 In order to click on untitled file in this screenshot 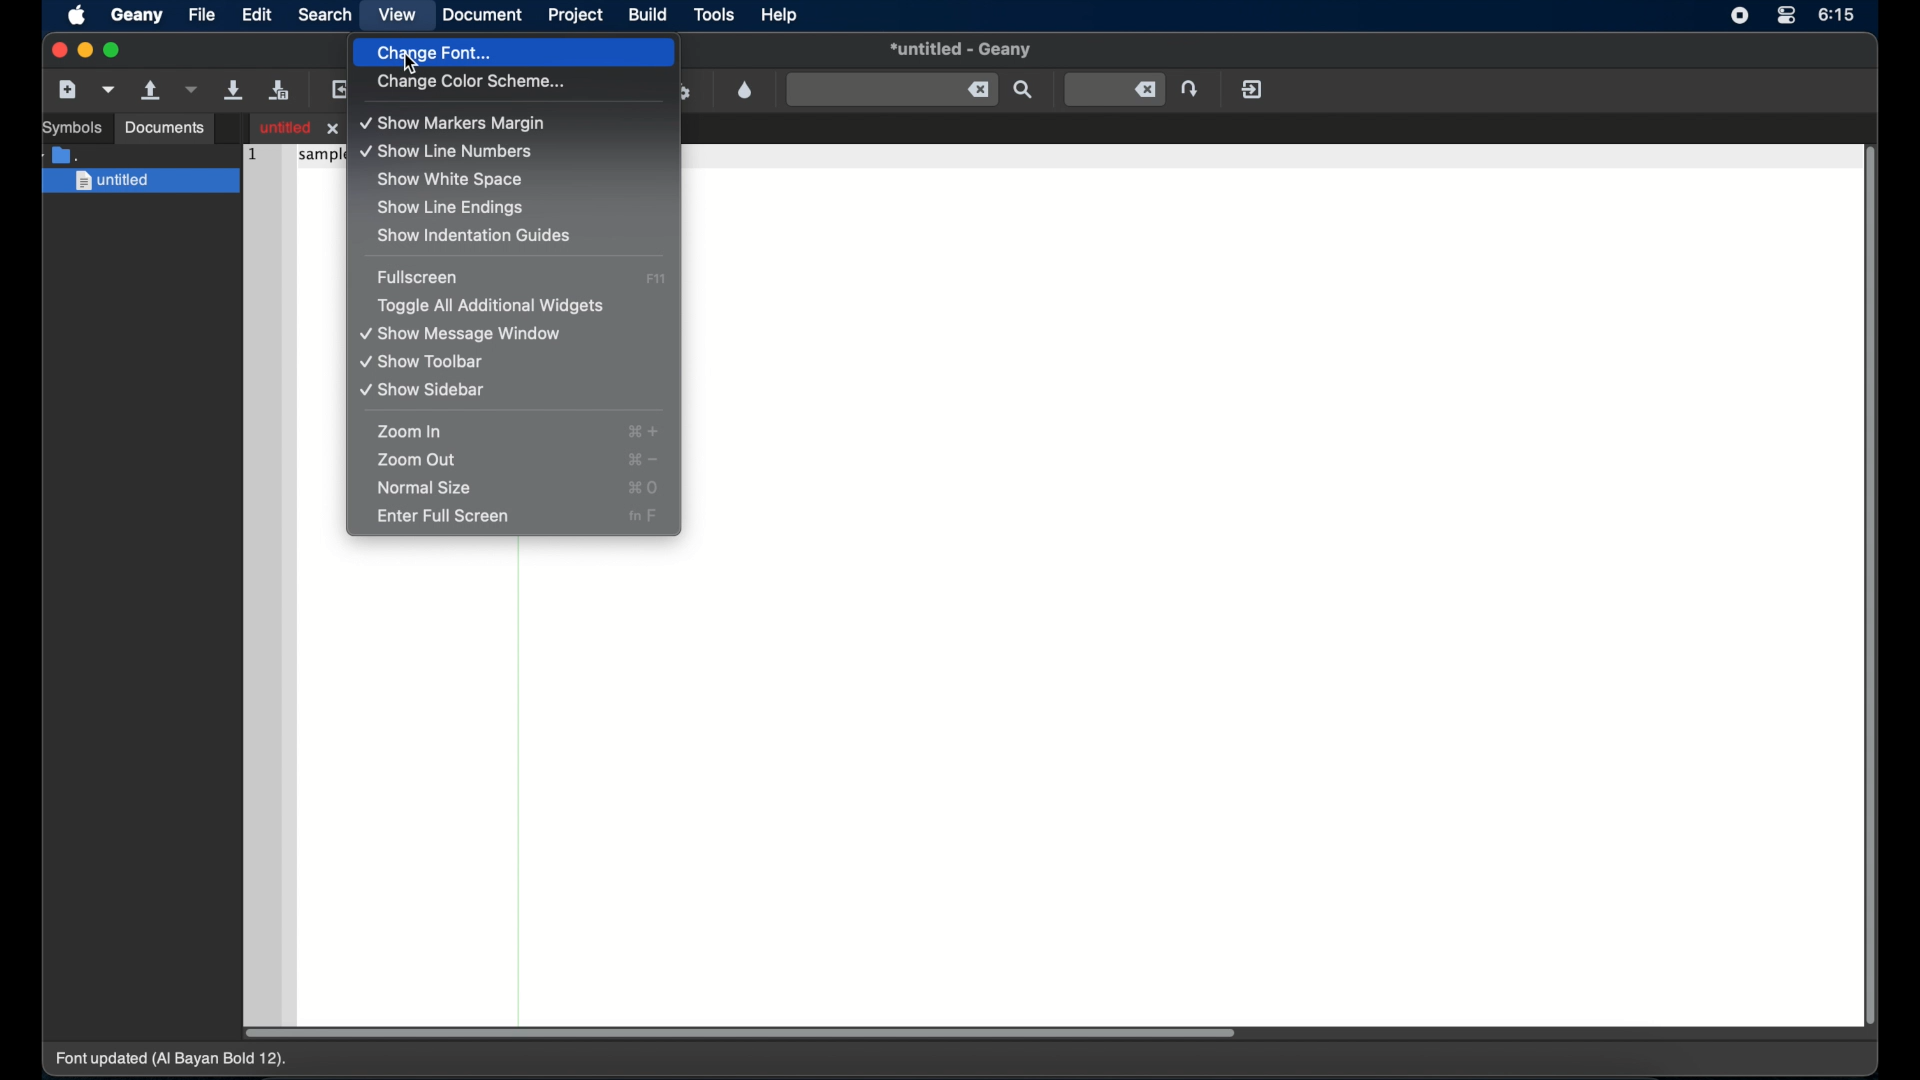, I will do `click(302, 127)`.